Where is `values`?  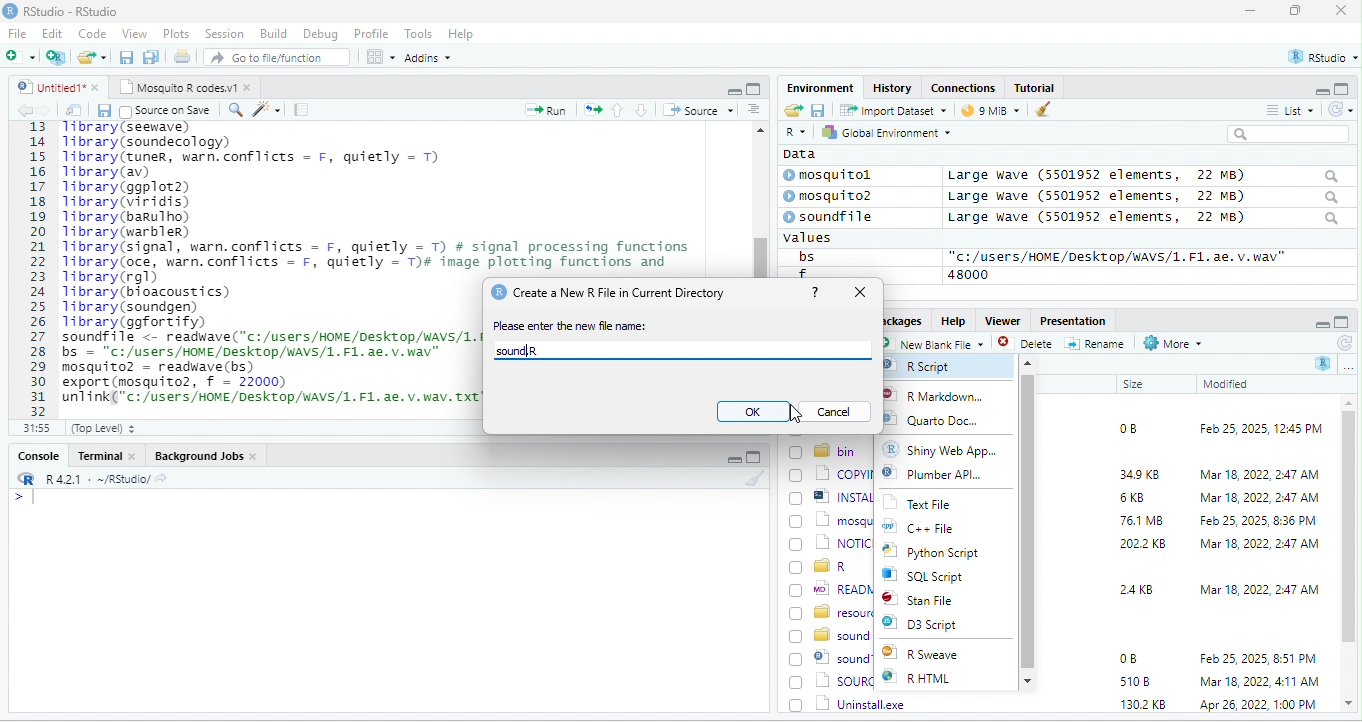
values is located at coordinates (818, 238).